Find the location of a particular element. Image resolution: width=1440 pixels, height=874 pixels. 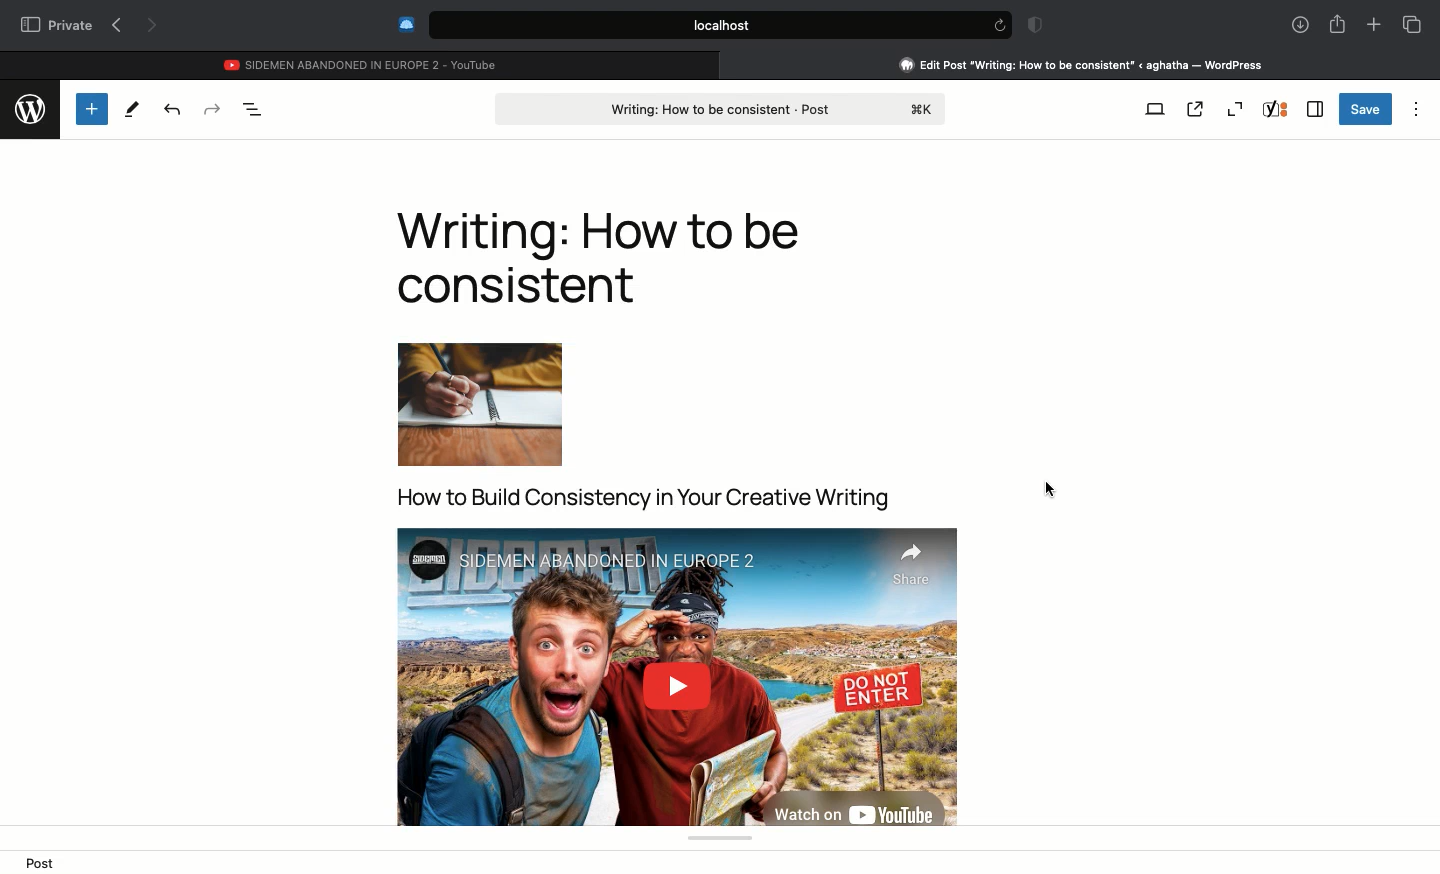

Redo is located at coordinates (212, 109).